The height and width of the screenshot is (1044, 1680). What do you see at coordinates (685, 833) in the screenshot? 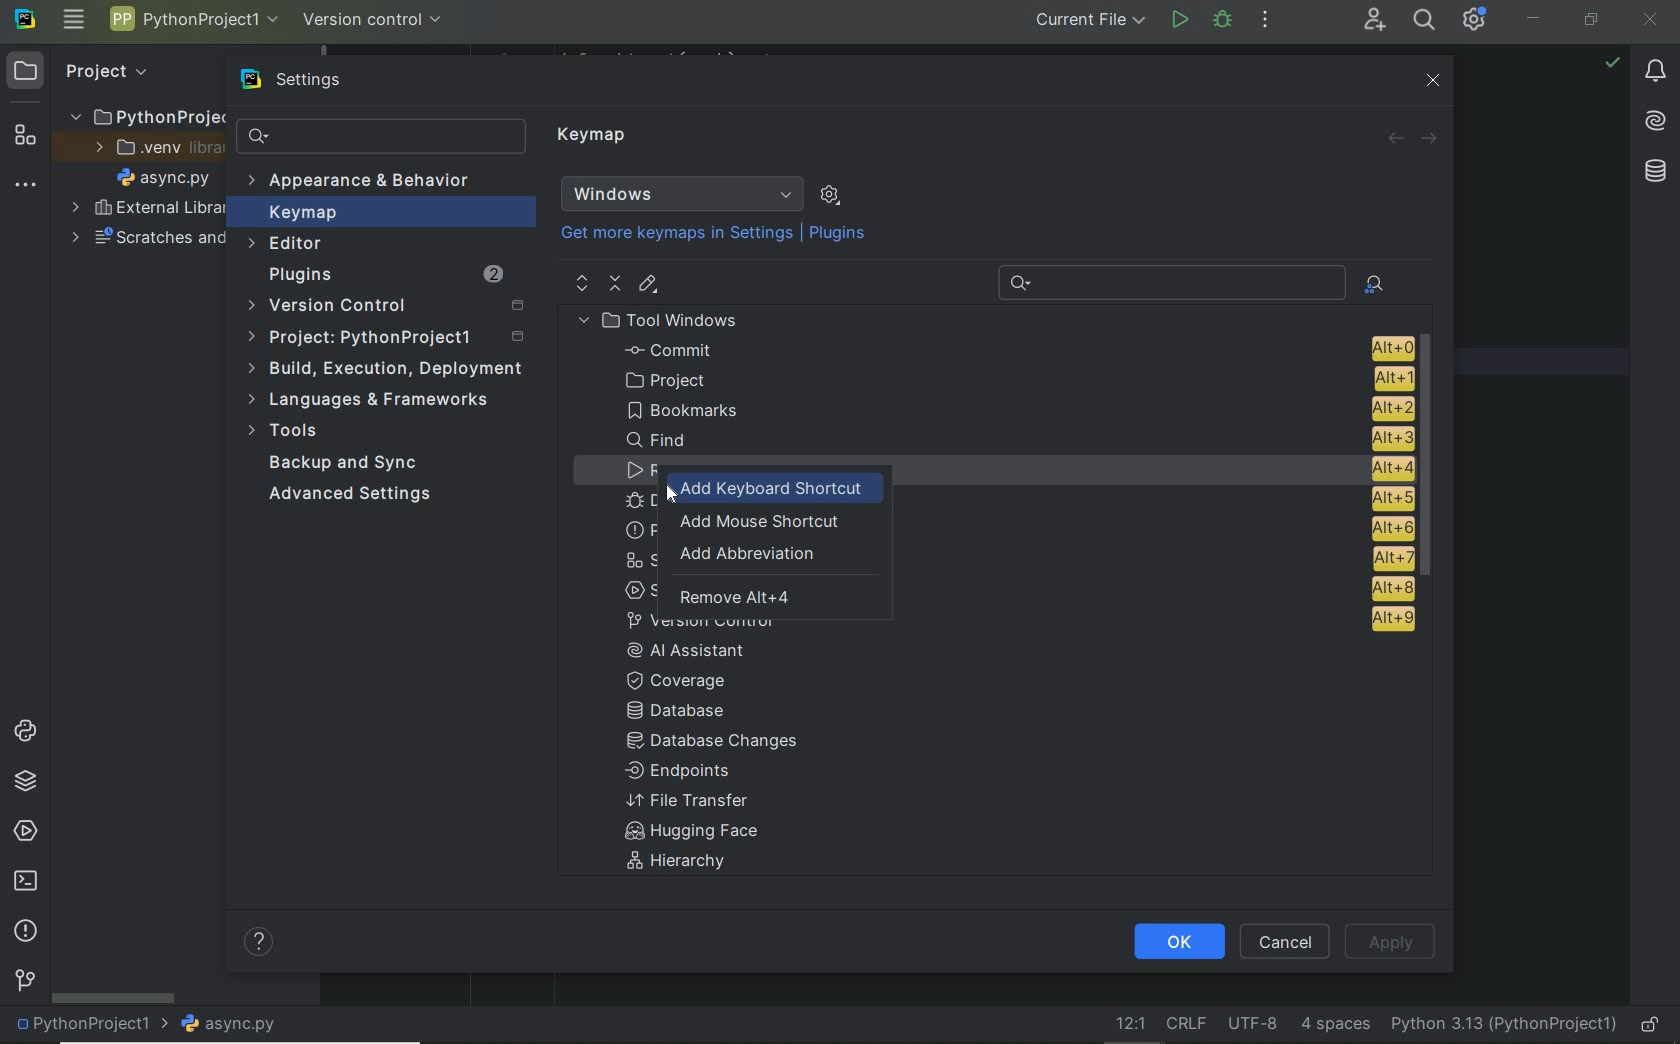
I see `Hugging face` at bounding box center [685, 833].